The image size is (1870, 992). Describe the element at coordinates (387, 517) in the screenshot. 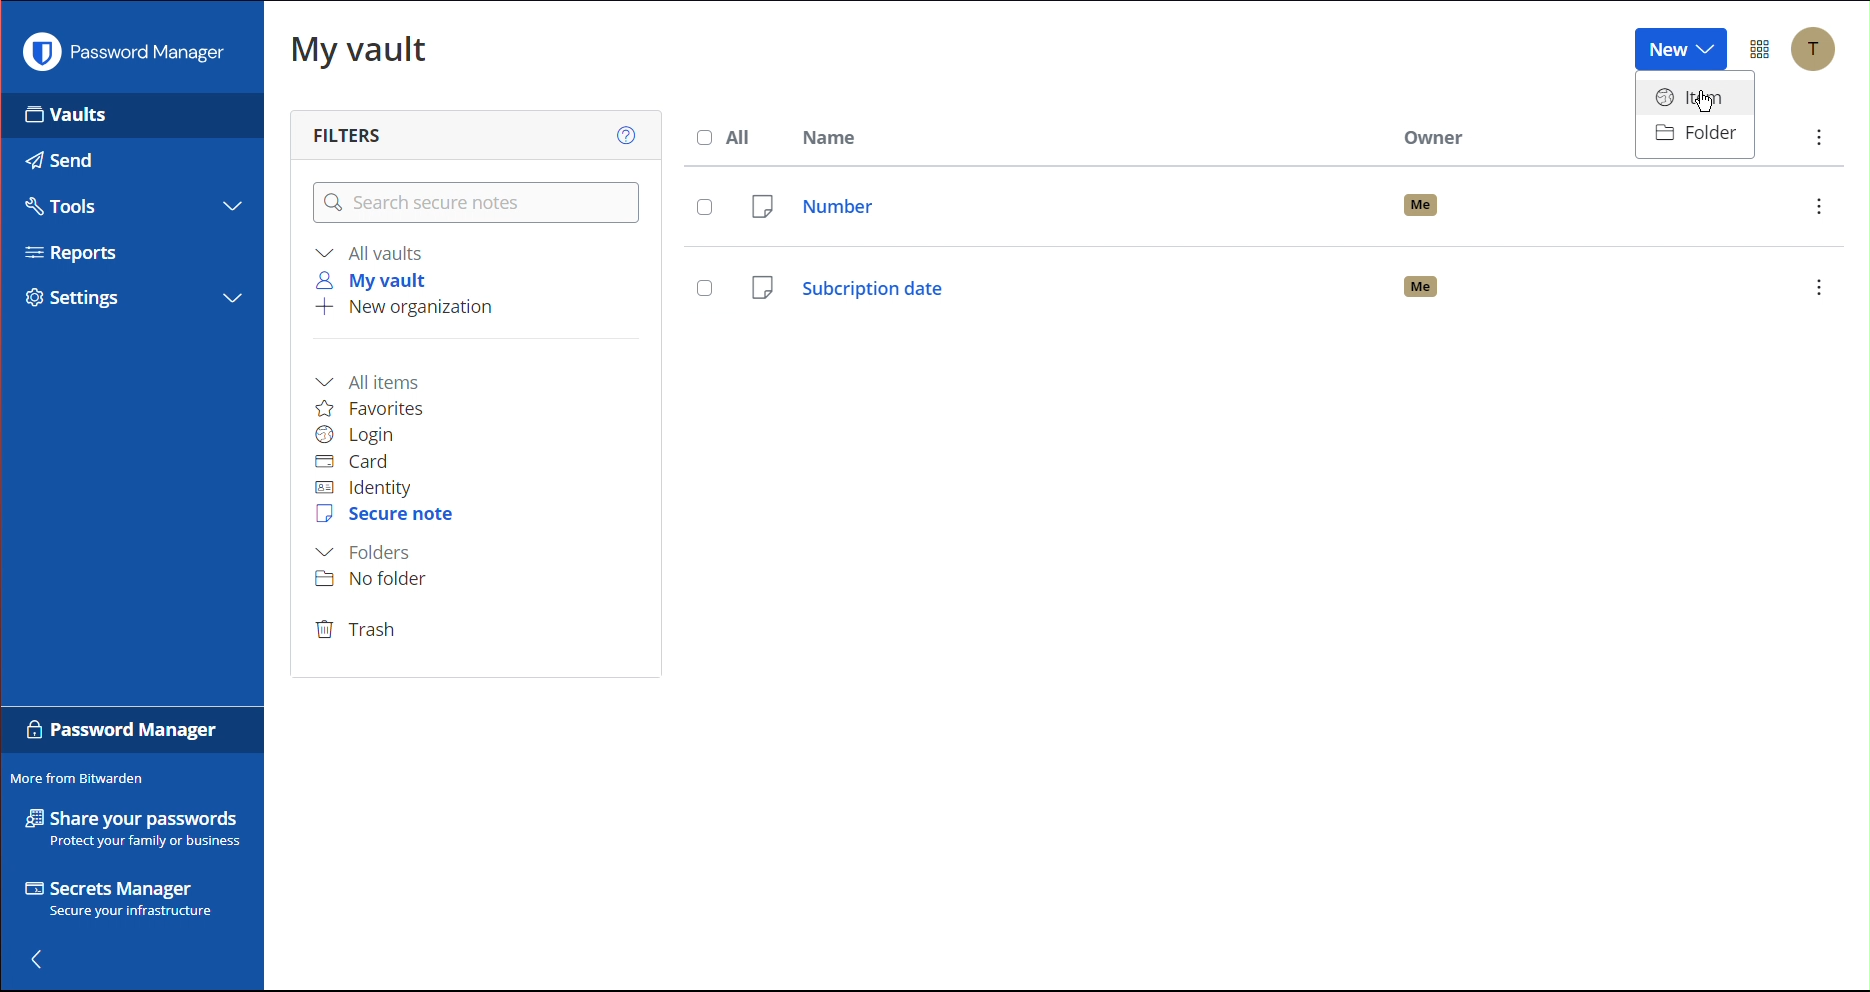

I see `Secure note` at that location.